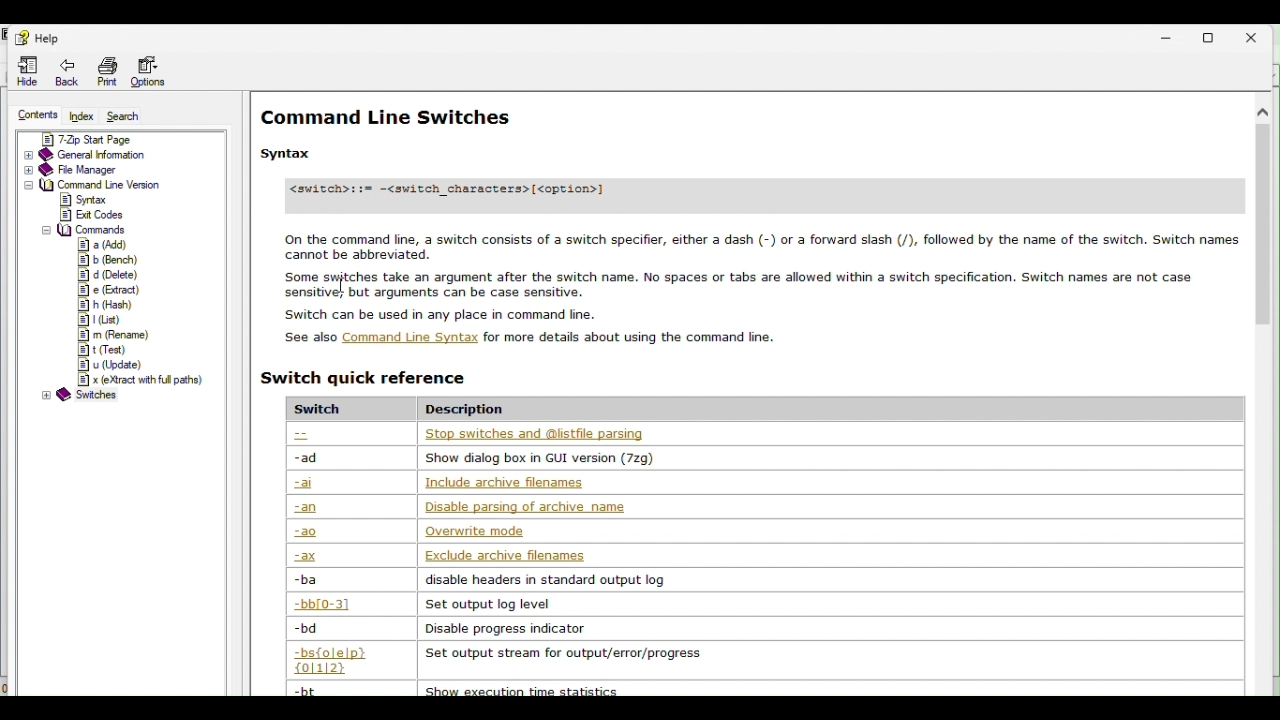  What do you see at coordinates (304, 483) in the screenshot?
I see `-ai` at bounding box center [304, 483].